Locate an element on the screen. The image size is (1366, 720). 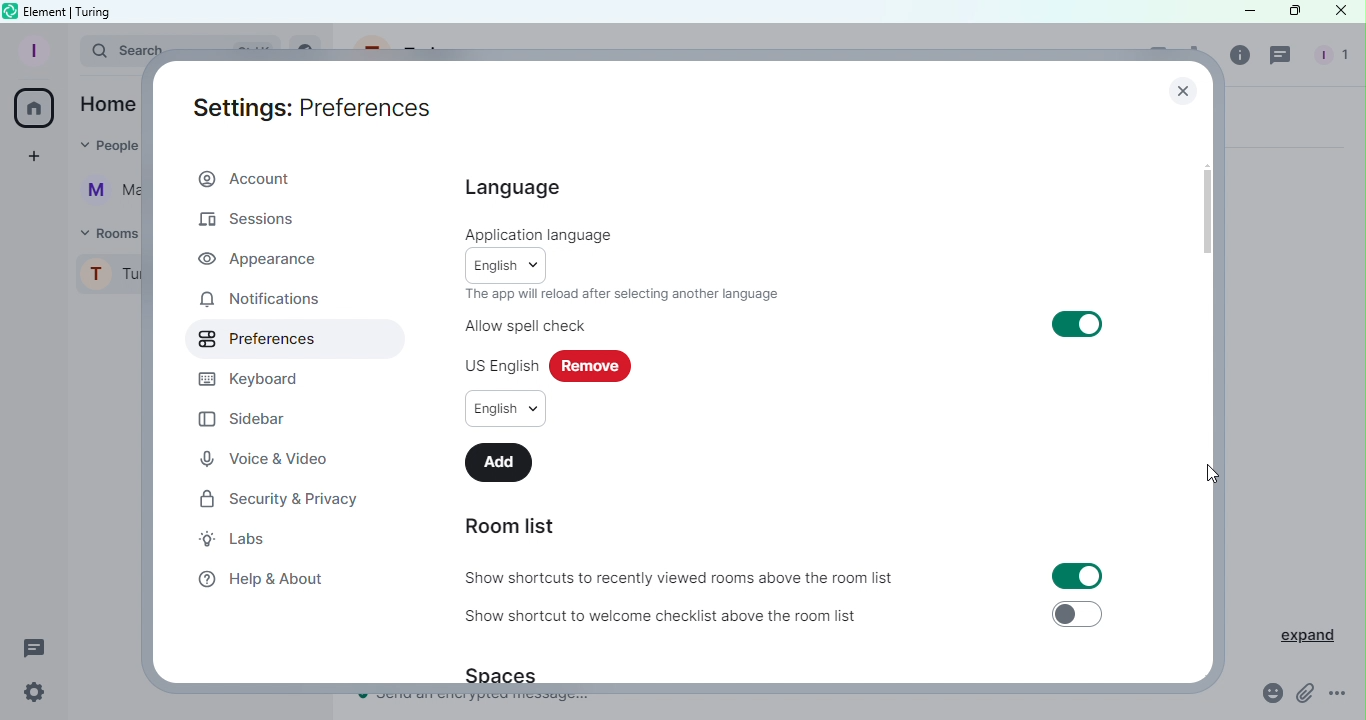
Language is located at coordinates (513, 188).